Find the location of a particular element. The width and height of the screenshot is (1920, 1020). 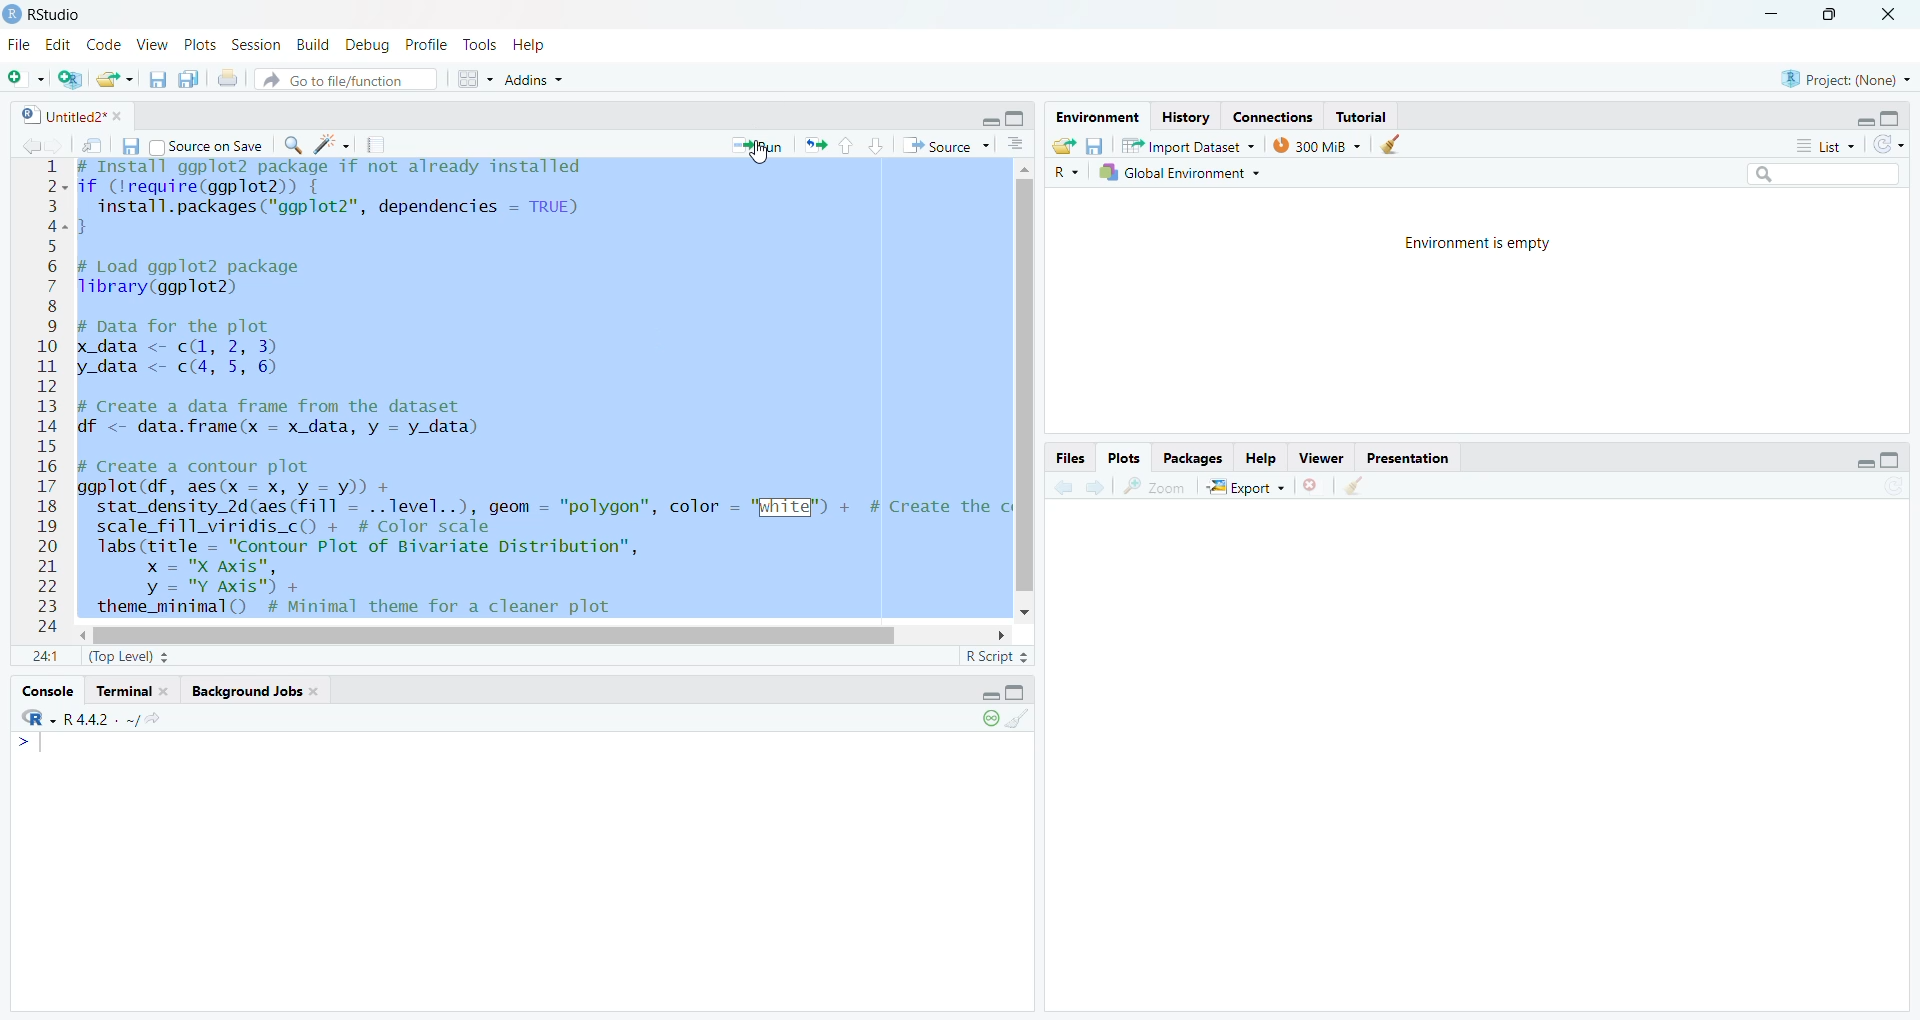

clear console is located at coordinates (1018, 721).